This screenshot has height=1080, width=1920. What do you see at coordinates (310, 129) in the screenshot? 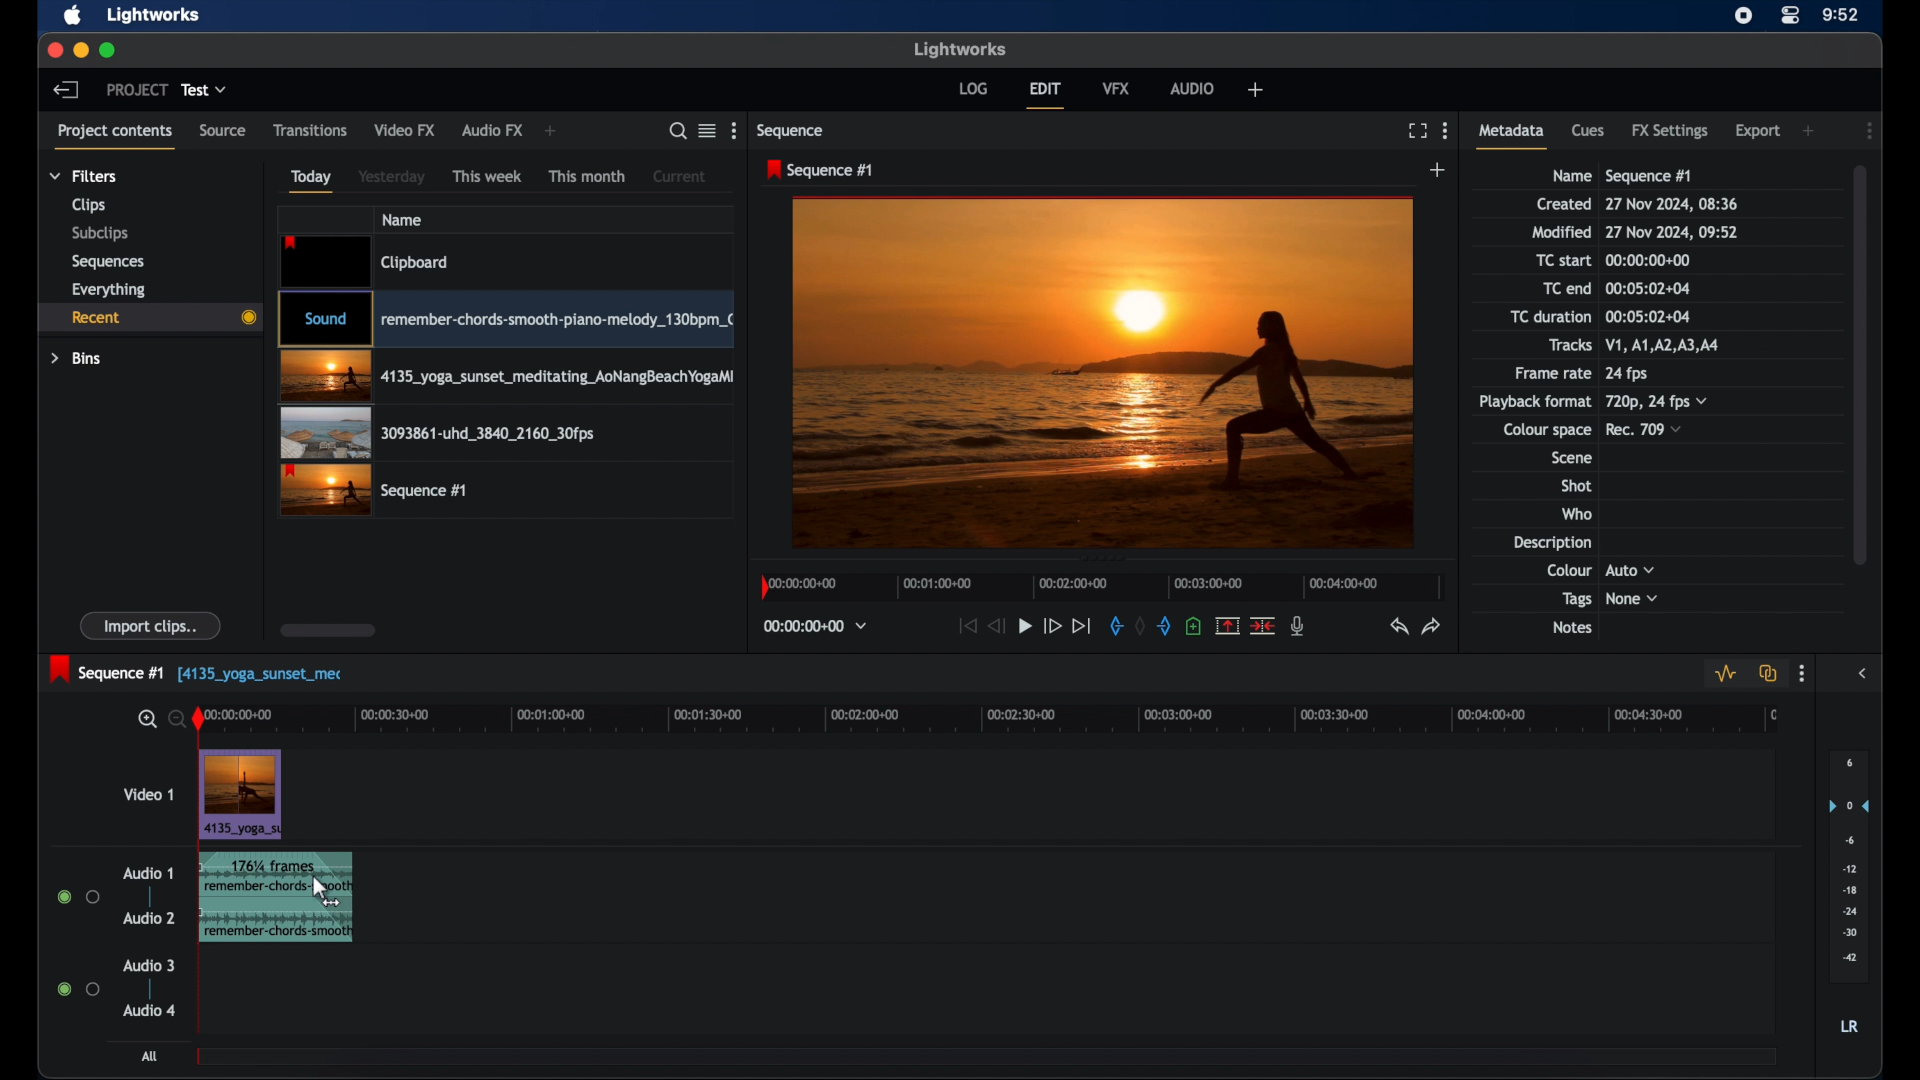
I see `transitions` at bounding box center [310, 129].